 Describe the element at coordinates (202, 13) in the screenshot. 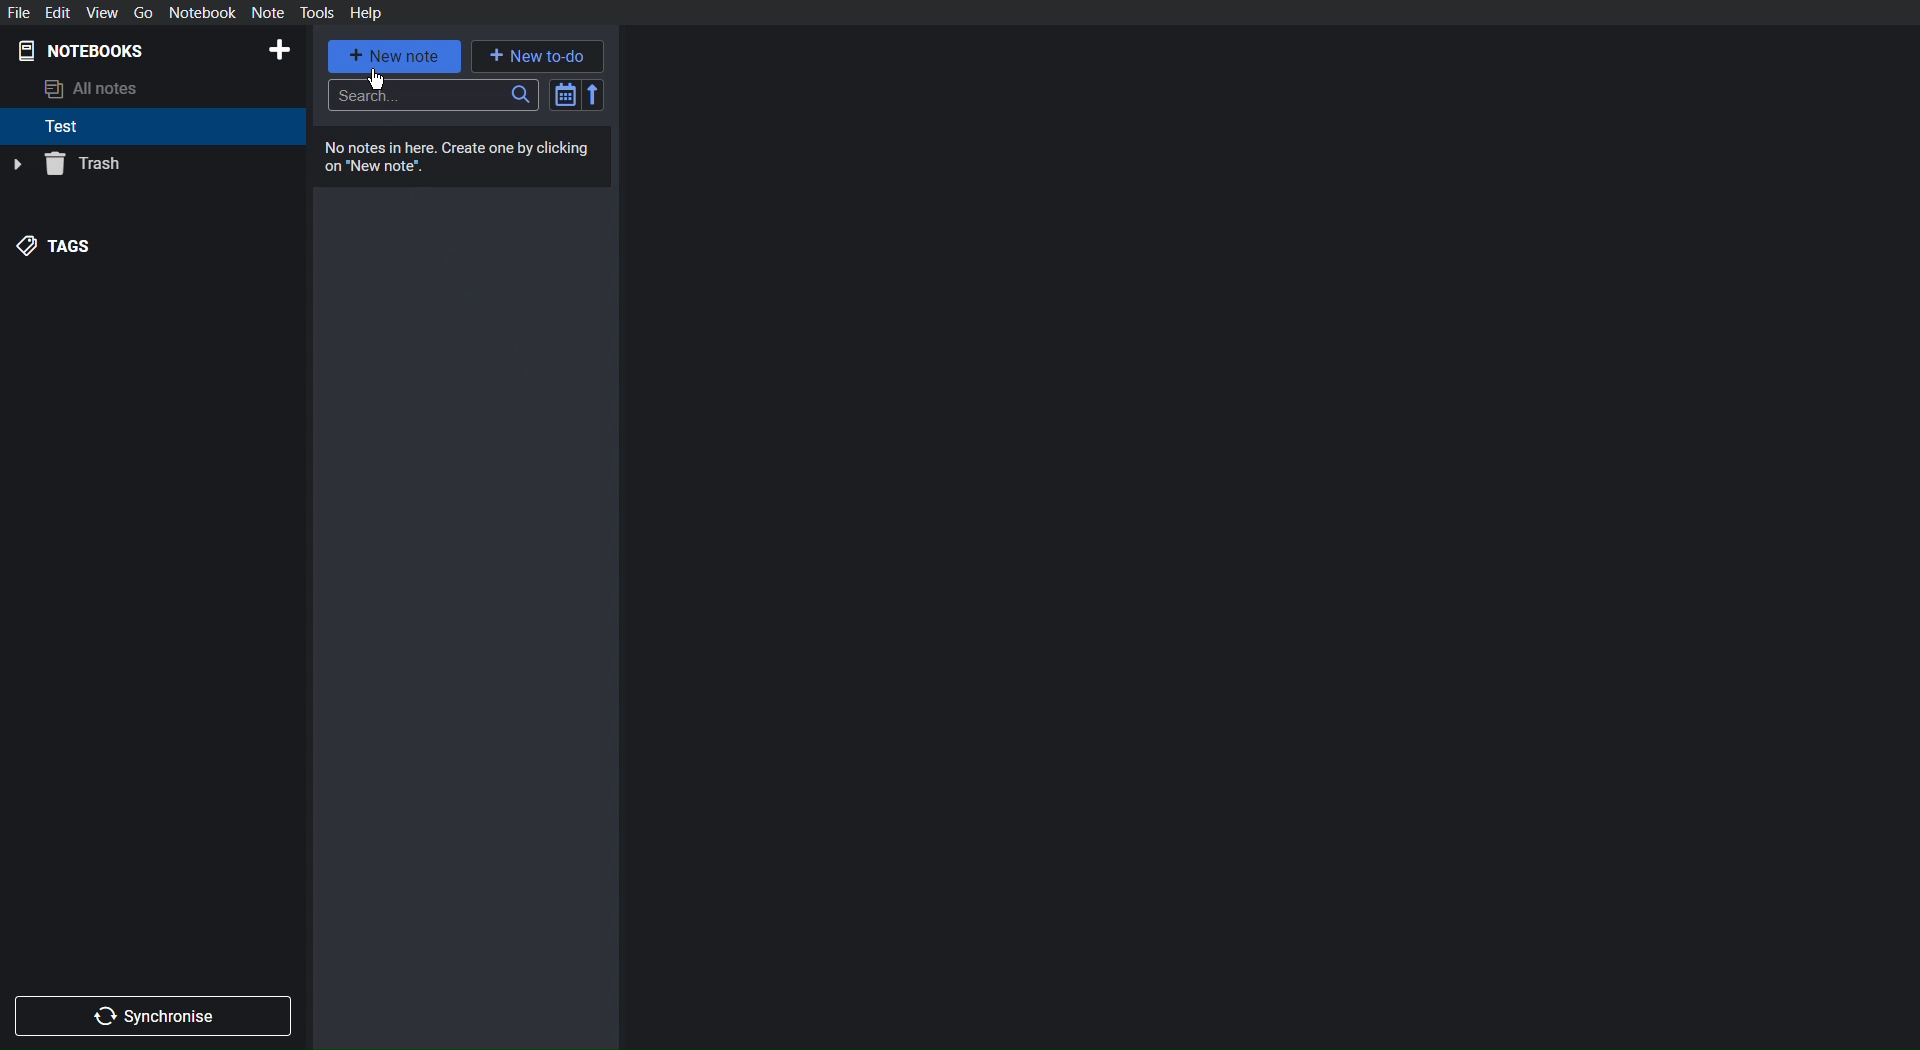

I see `Notebook` at that location.